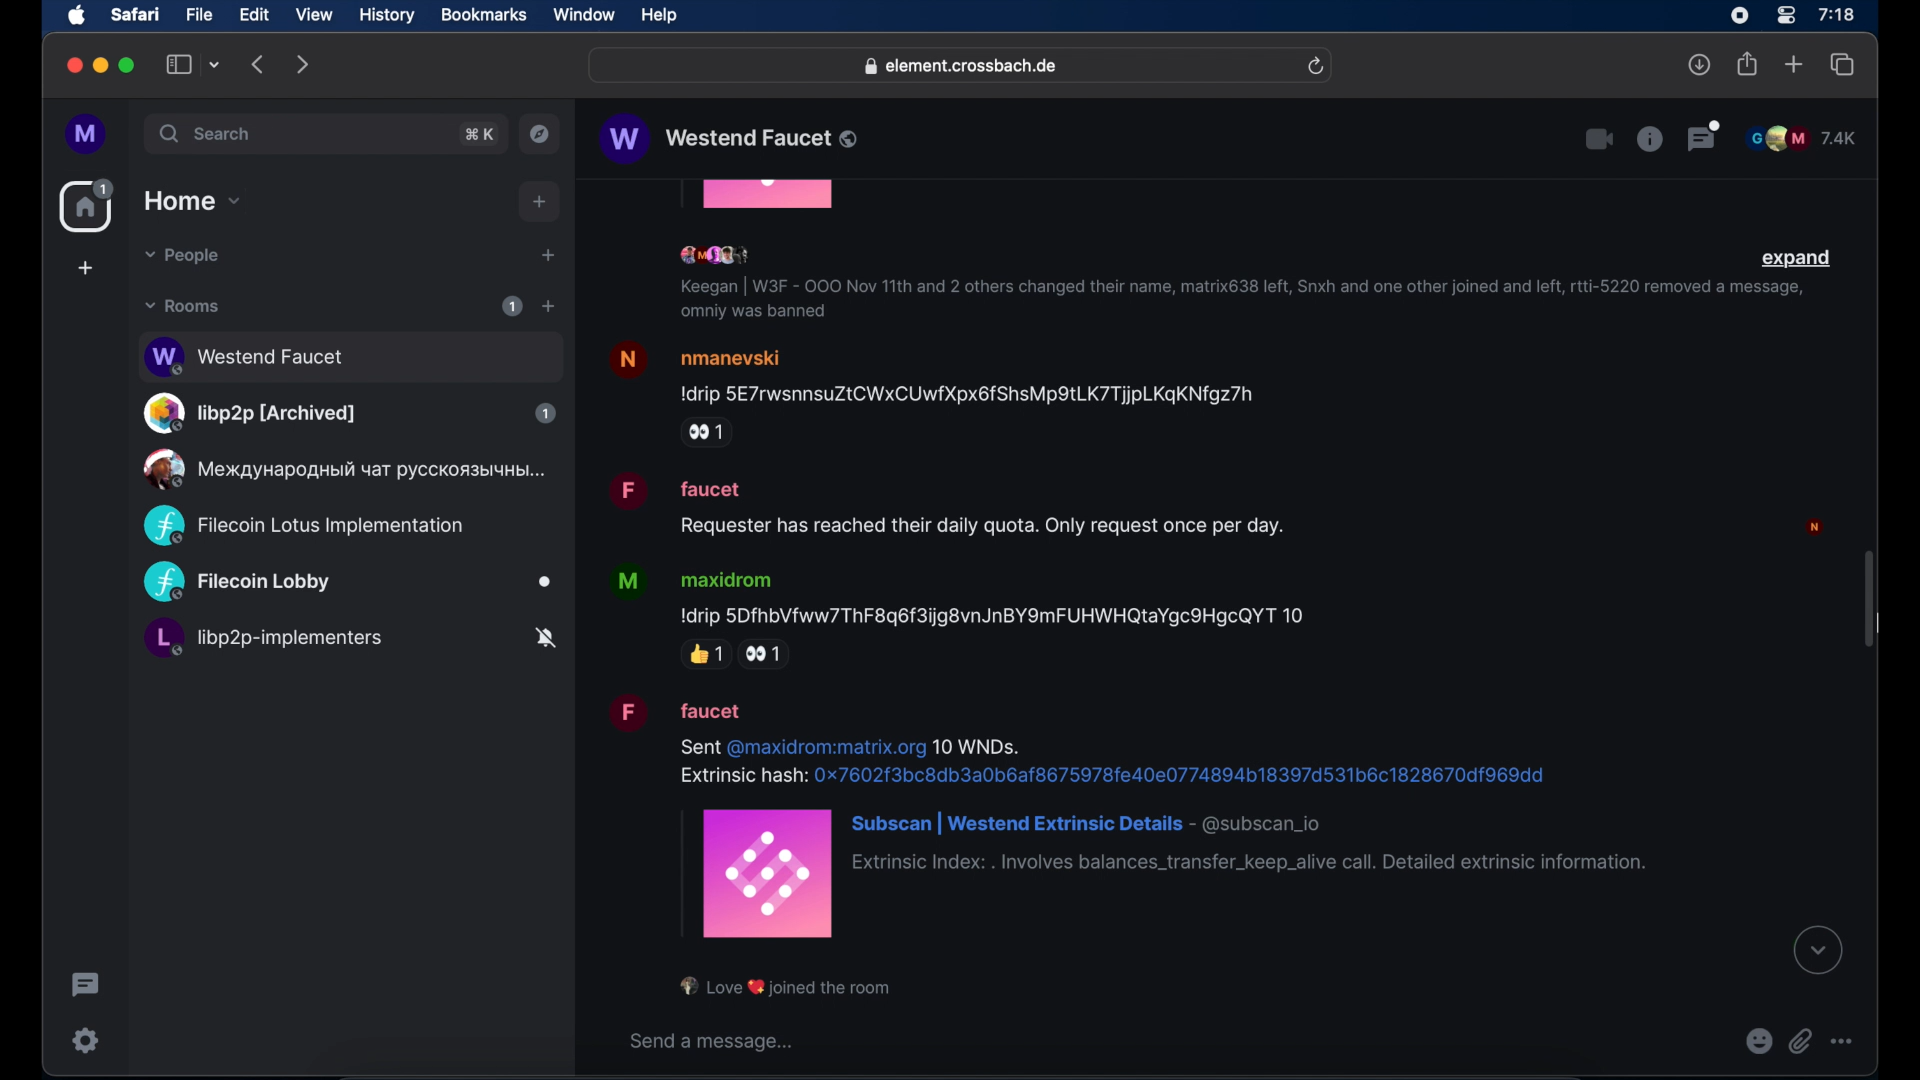 The height and width of the screenshot is (1080, 1920). What do you see at coordinates (215, 64) in the screenshot?
I see `tab group picker` at bounding box center [215, 64].